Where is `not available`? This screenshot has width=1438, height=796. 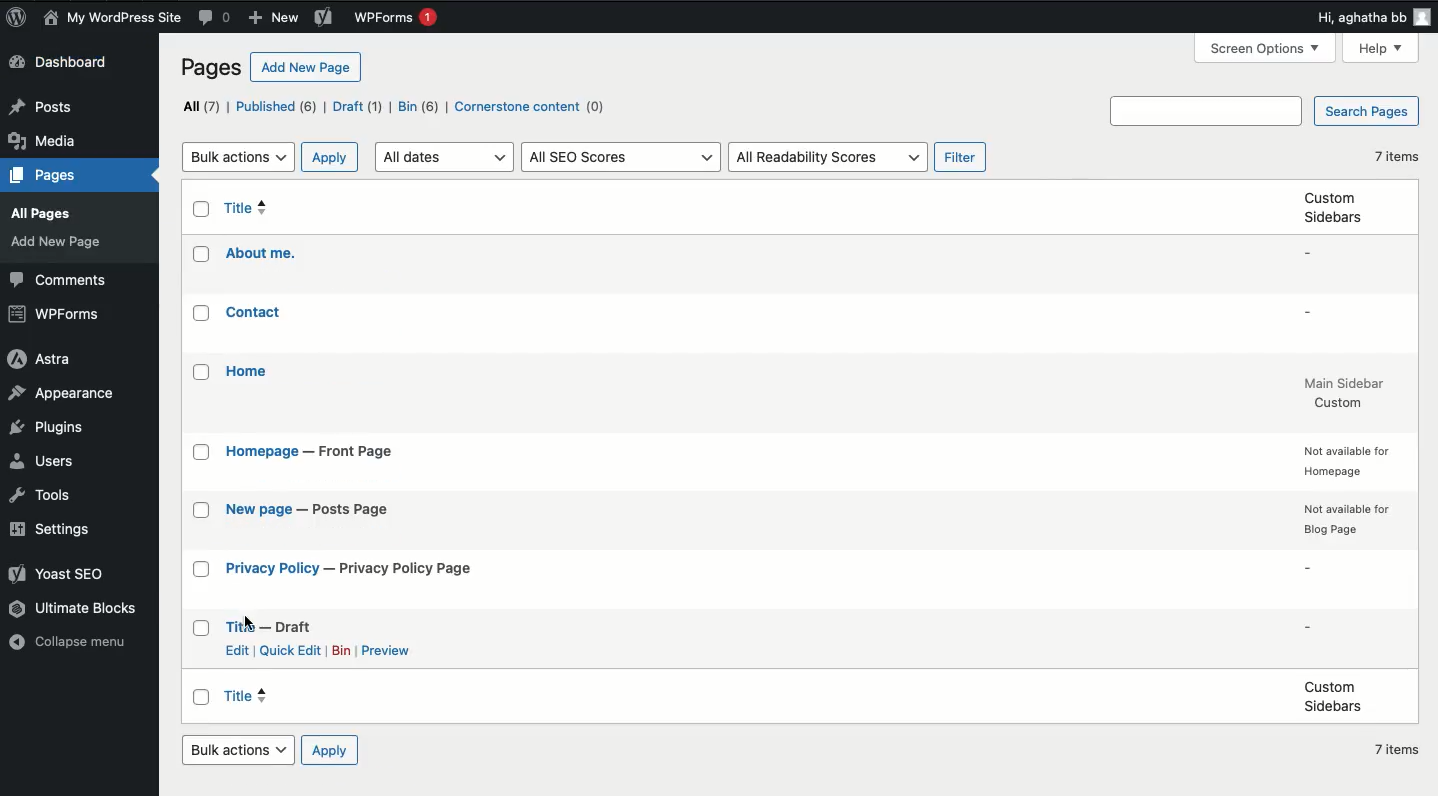 not available is located at coordinates (1346, 521).